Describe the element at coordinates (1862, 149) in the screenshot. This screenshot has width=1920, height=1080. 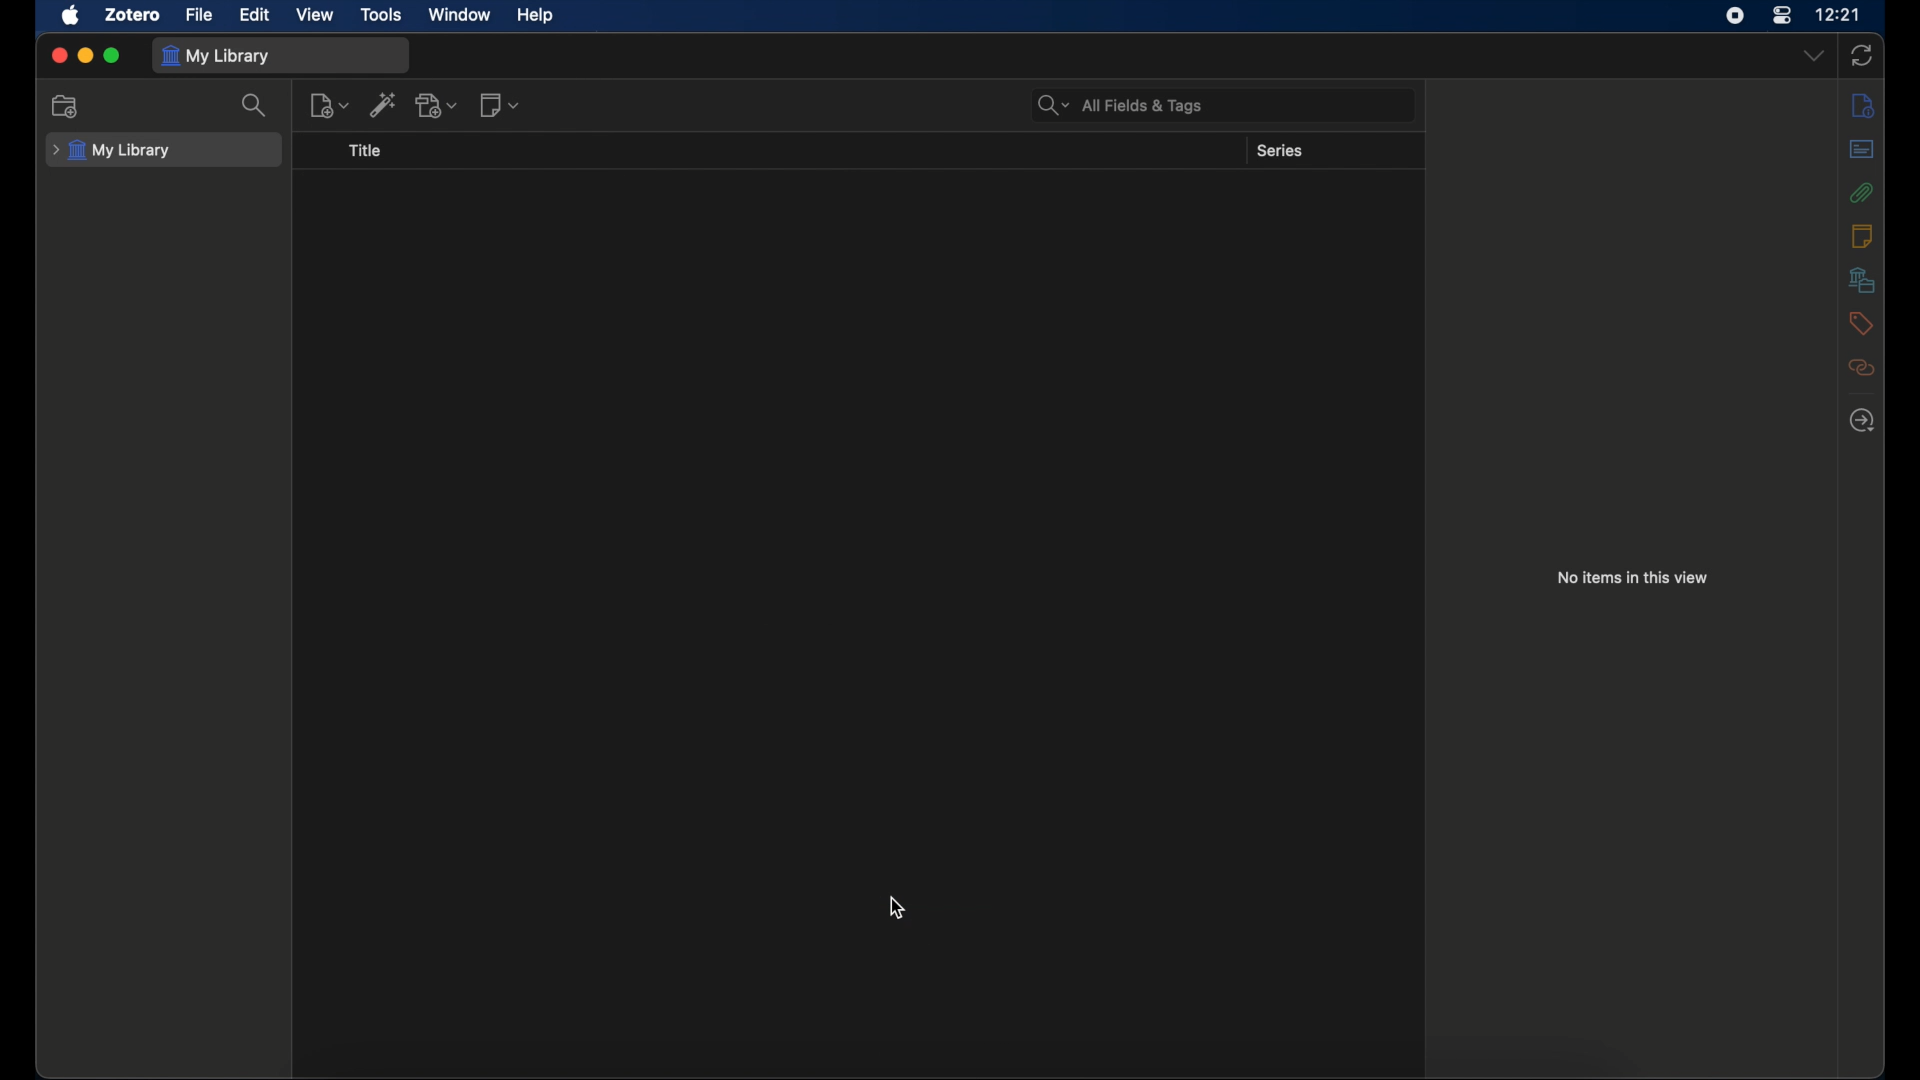
I see `abstract` at that location.